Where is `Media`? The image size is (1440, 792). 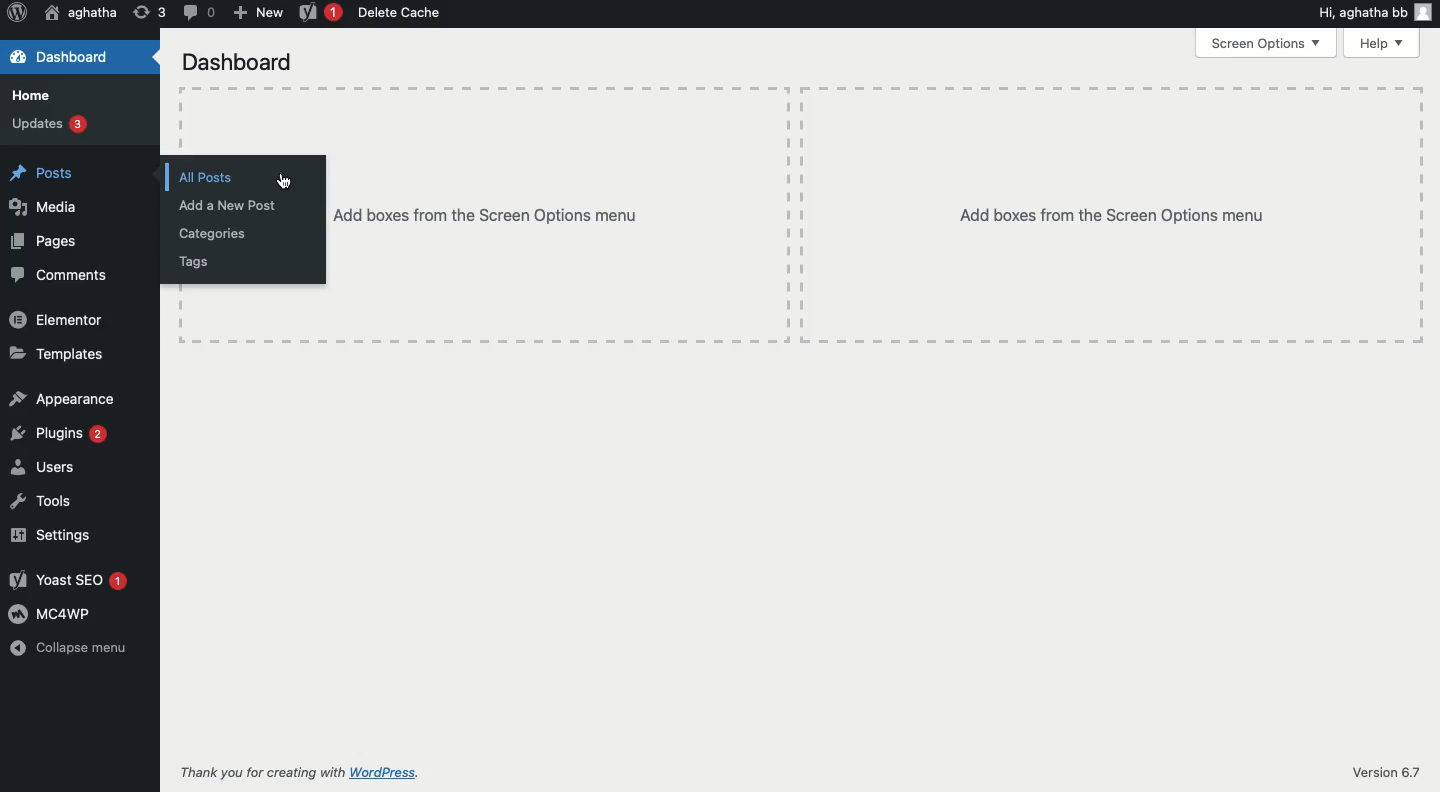 Media is located at coordinates (41, 207).